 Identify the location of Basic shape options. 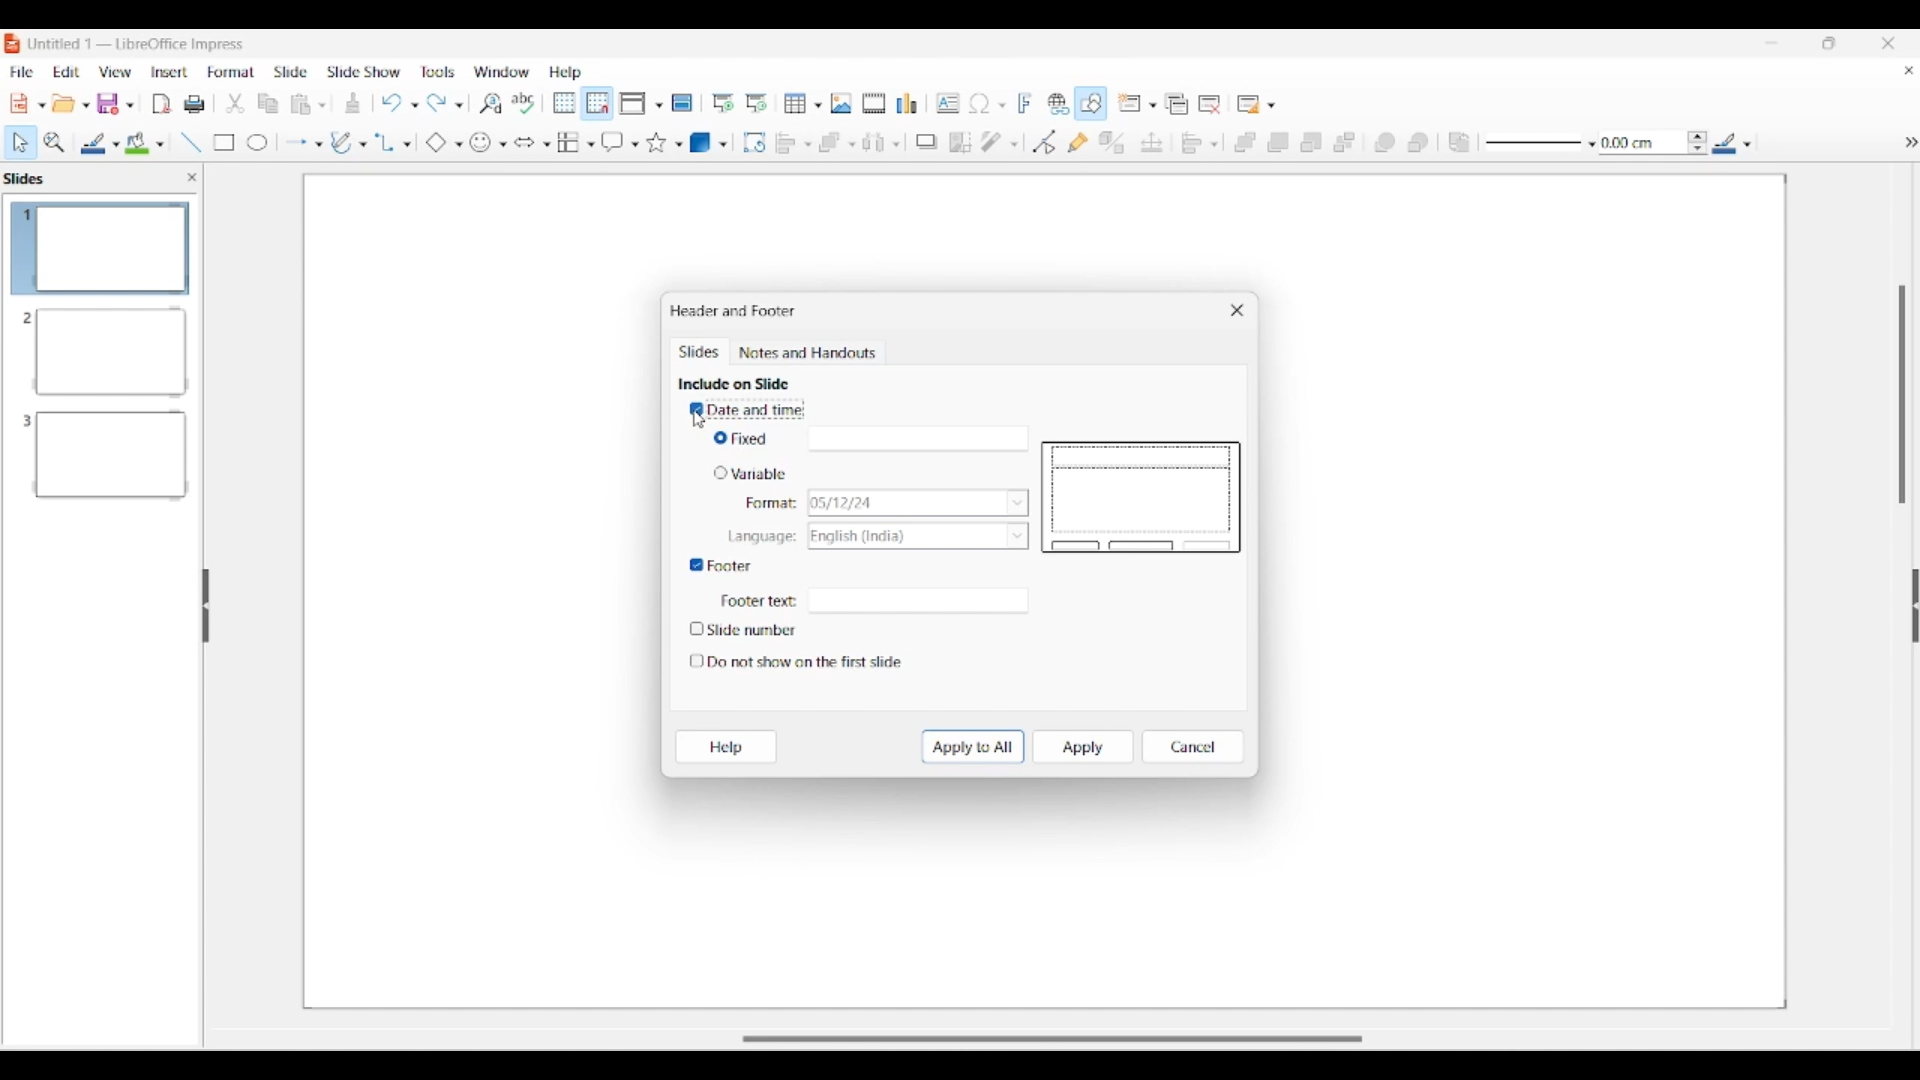
(444, 143).